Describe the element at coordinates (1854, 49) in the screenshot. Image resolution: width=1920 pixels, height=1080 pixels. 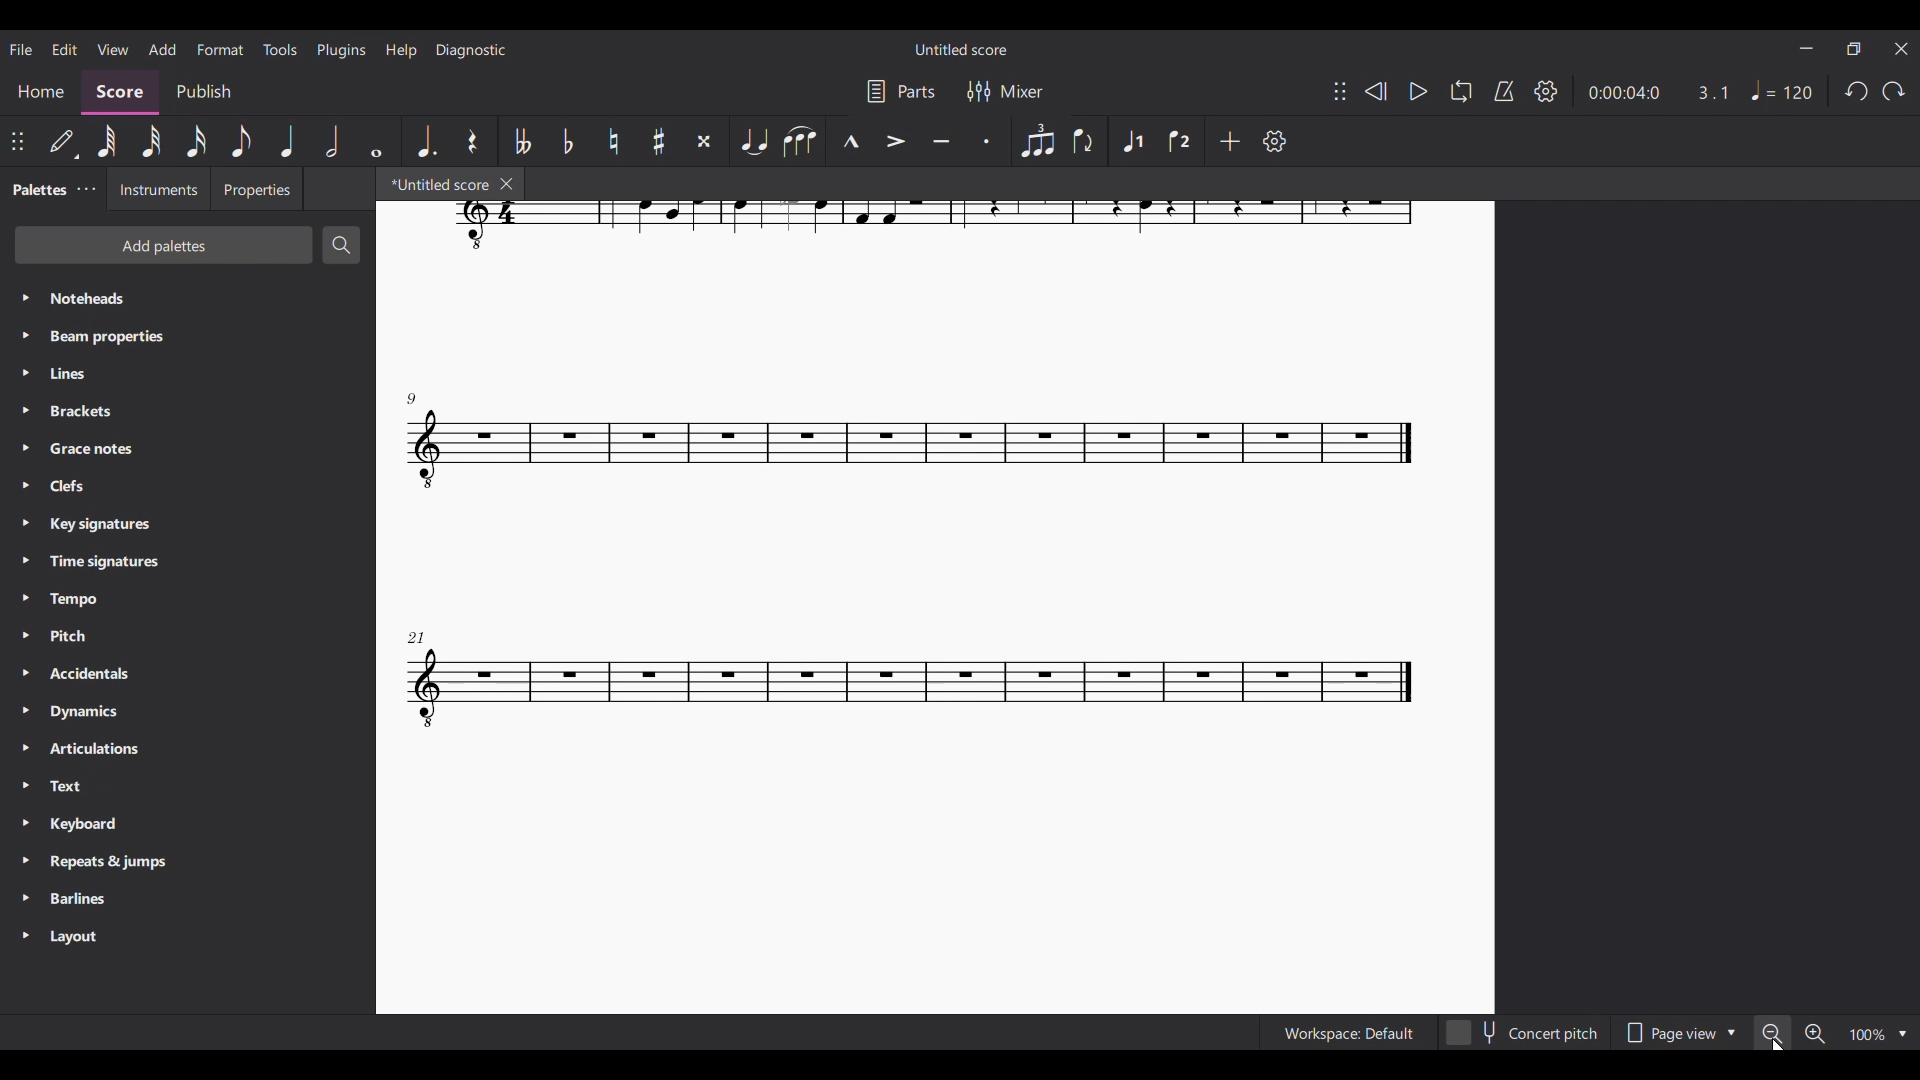
I see `Show in smaller tab` at that location.